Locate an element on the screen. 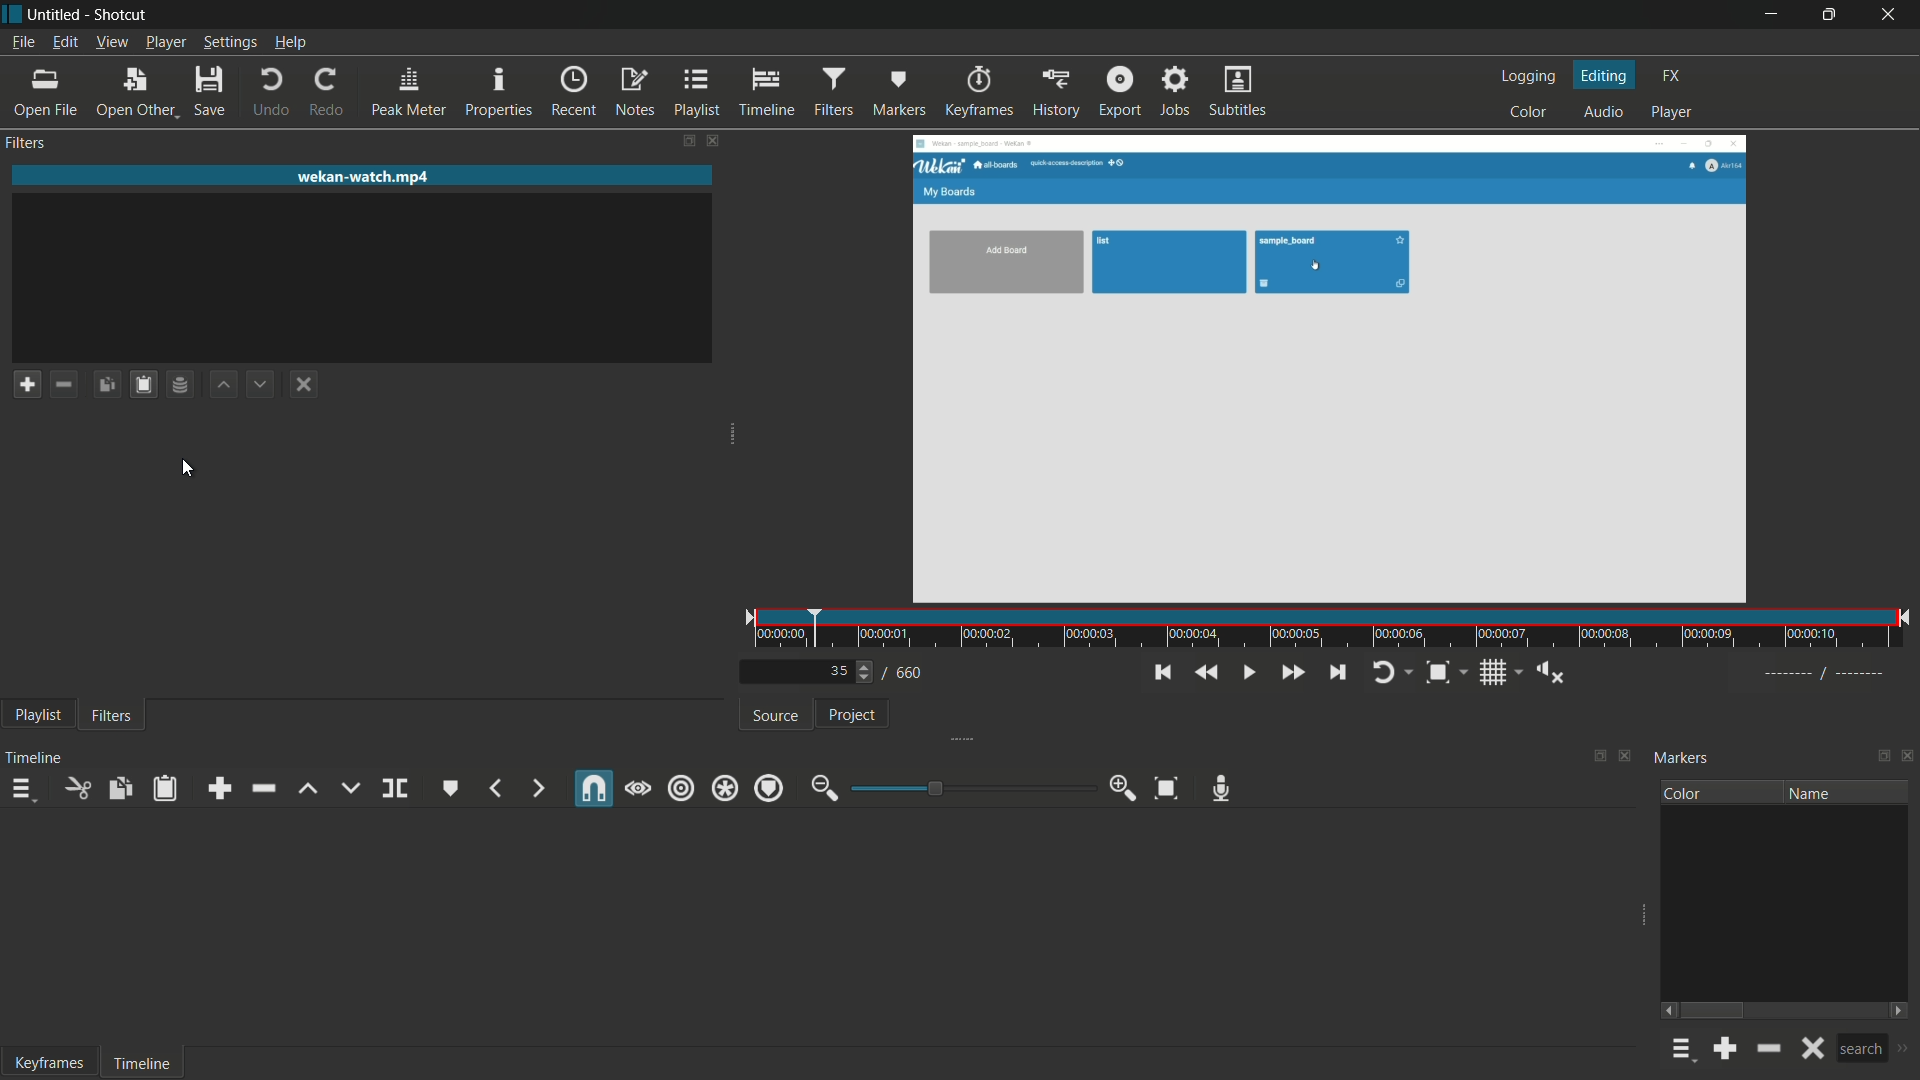  scroll bar is located at coordinates (1716, 1010).